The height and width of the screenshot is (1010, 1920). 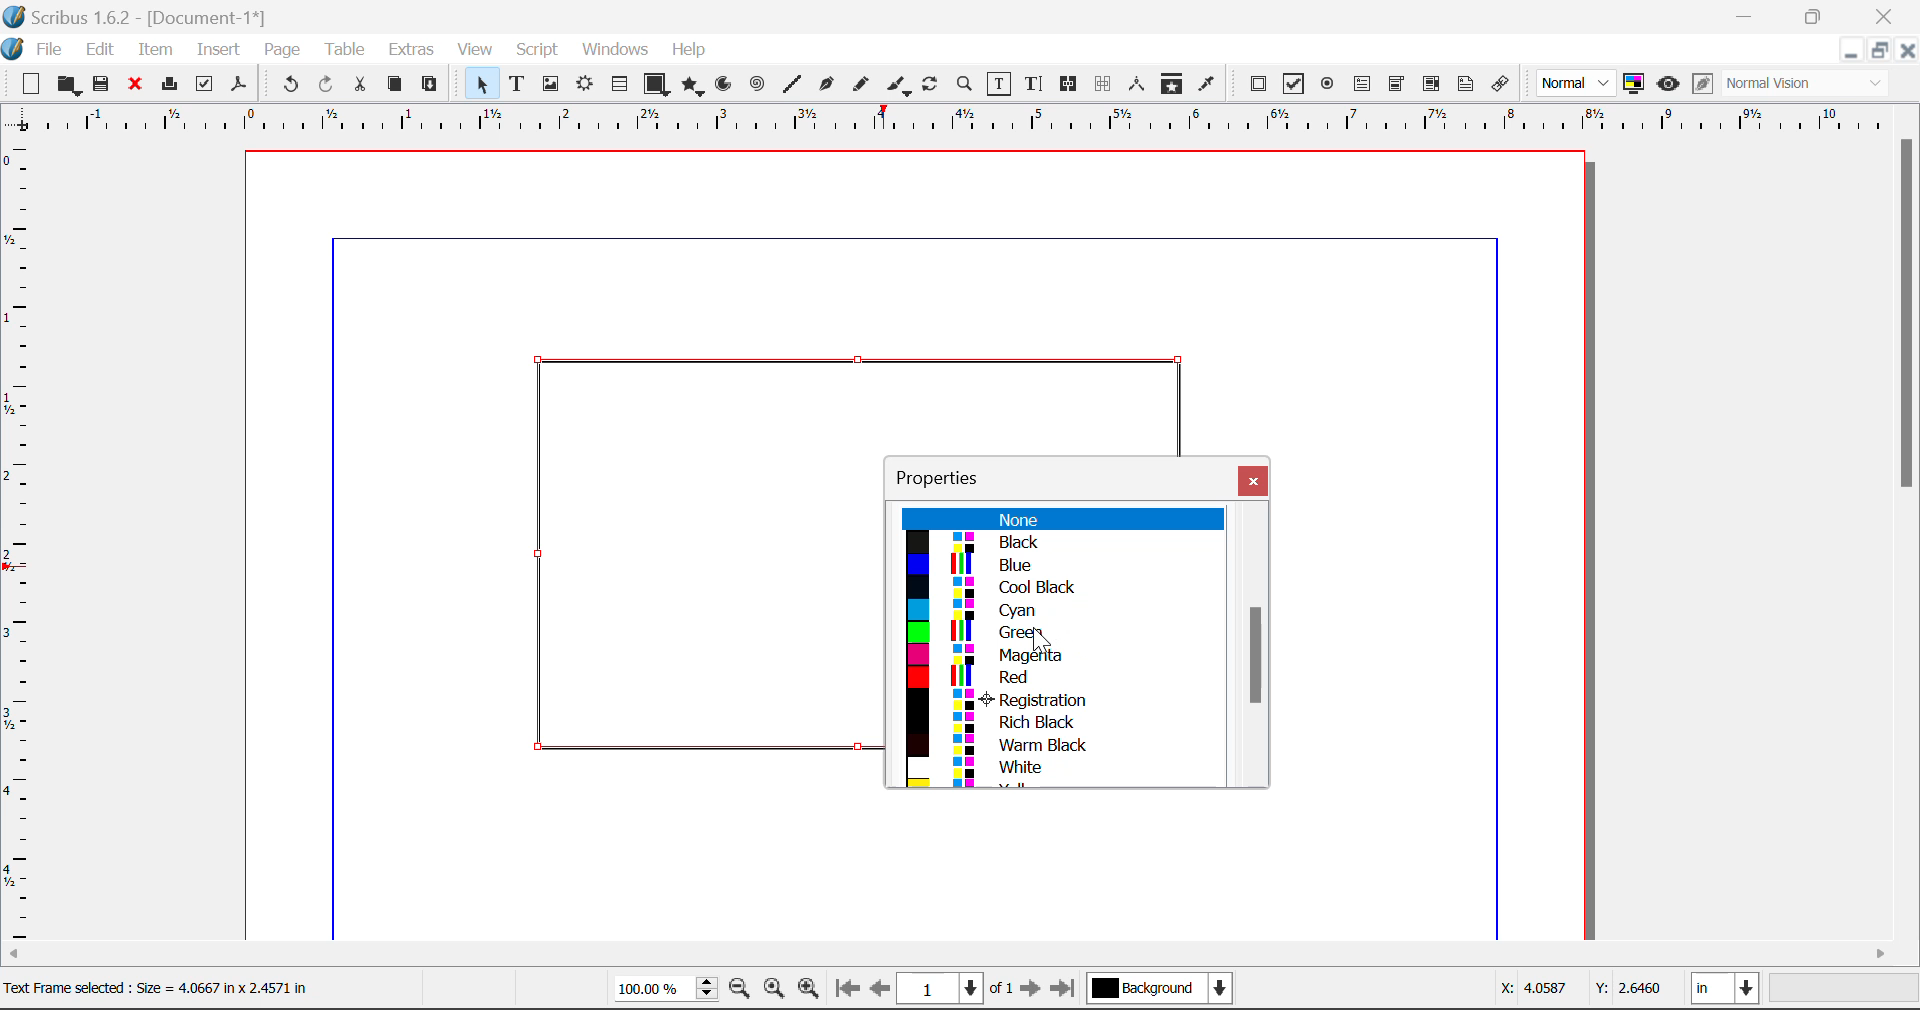 I want to click on Measurements, so click(x=1140, y=84).